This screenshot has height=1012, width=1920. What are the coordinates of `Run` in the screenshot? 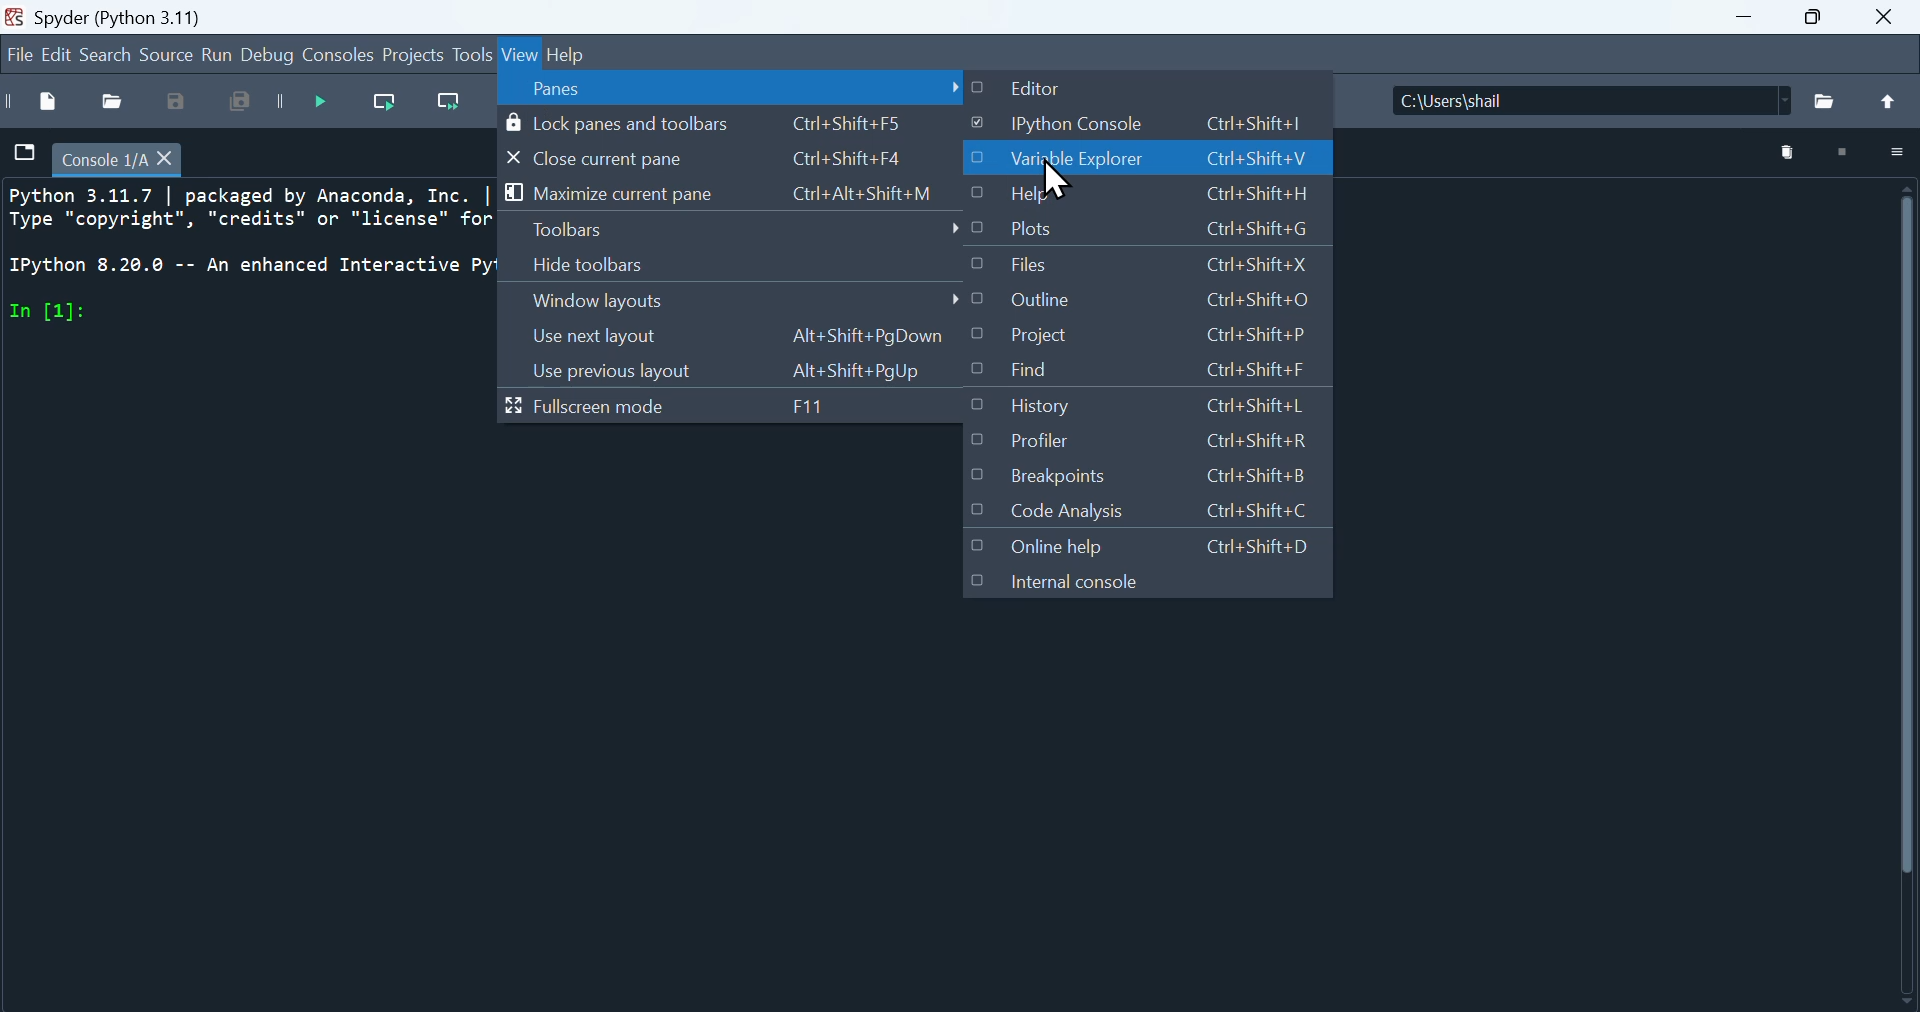 It's located at (220, 57).